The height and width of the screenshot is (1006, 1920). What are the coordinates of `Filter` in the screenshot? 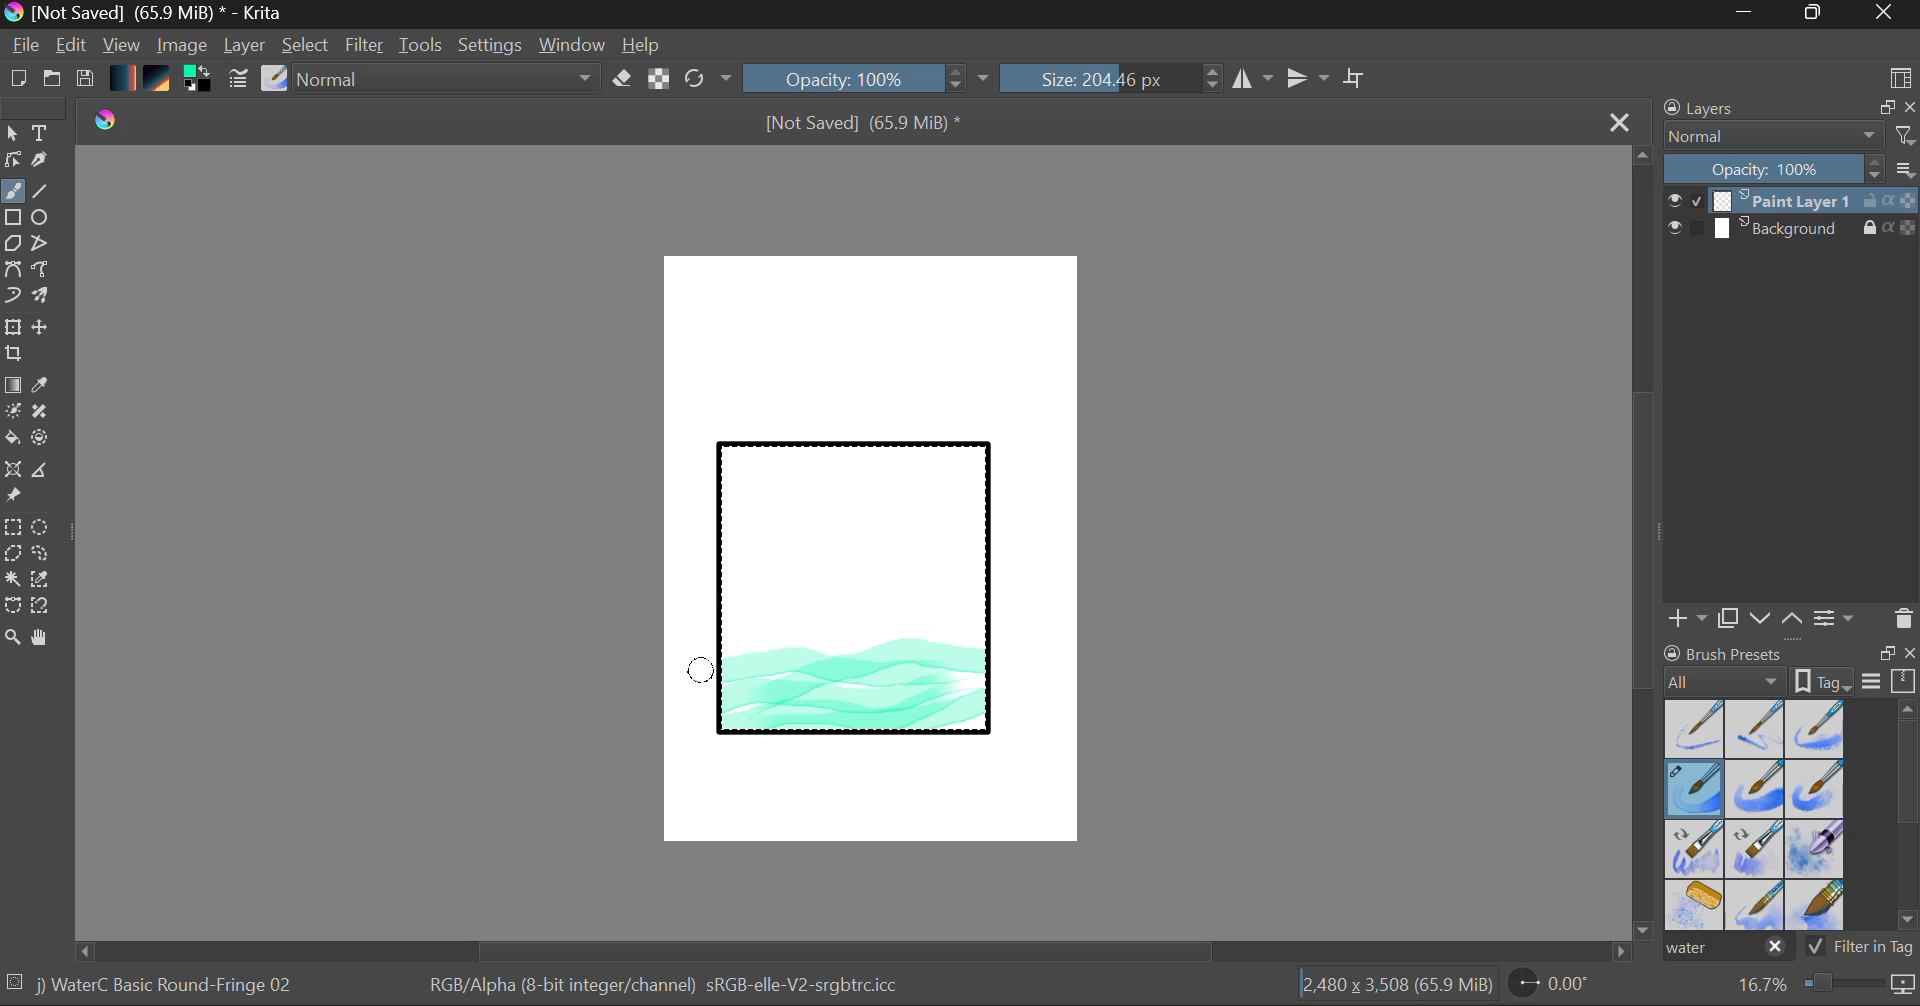 It's located at (367, 48).